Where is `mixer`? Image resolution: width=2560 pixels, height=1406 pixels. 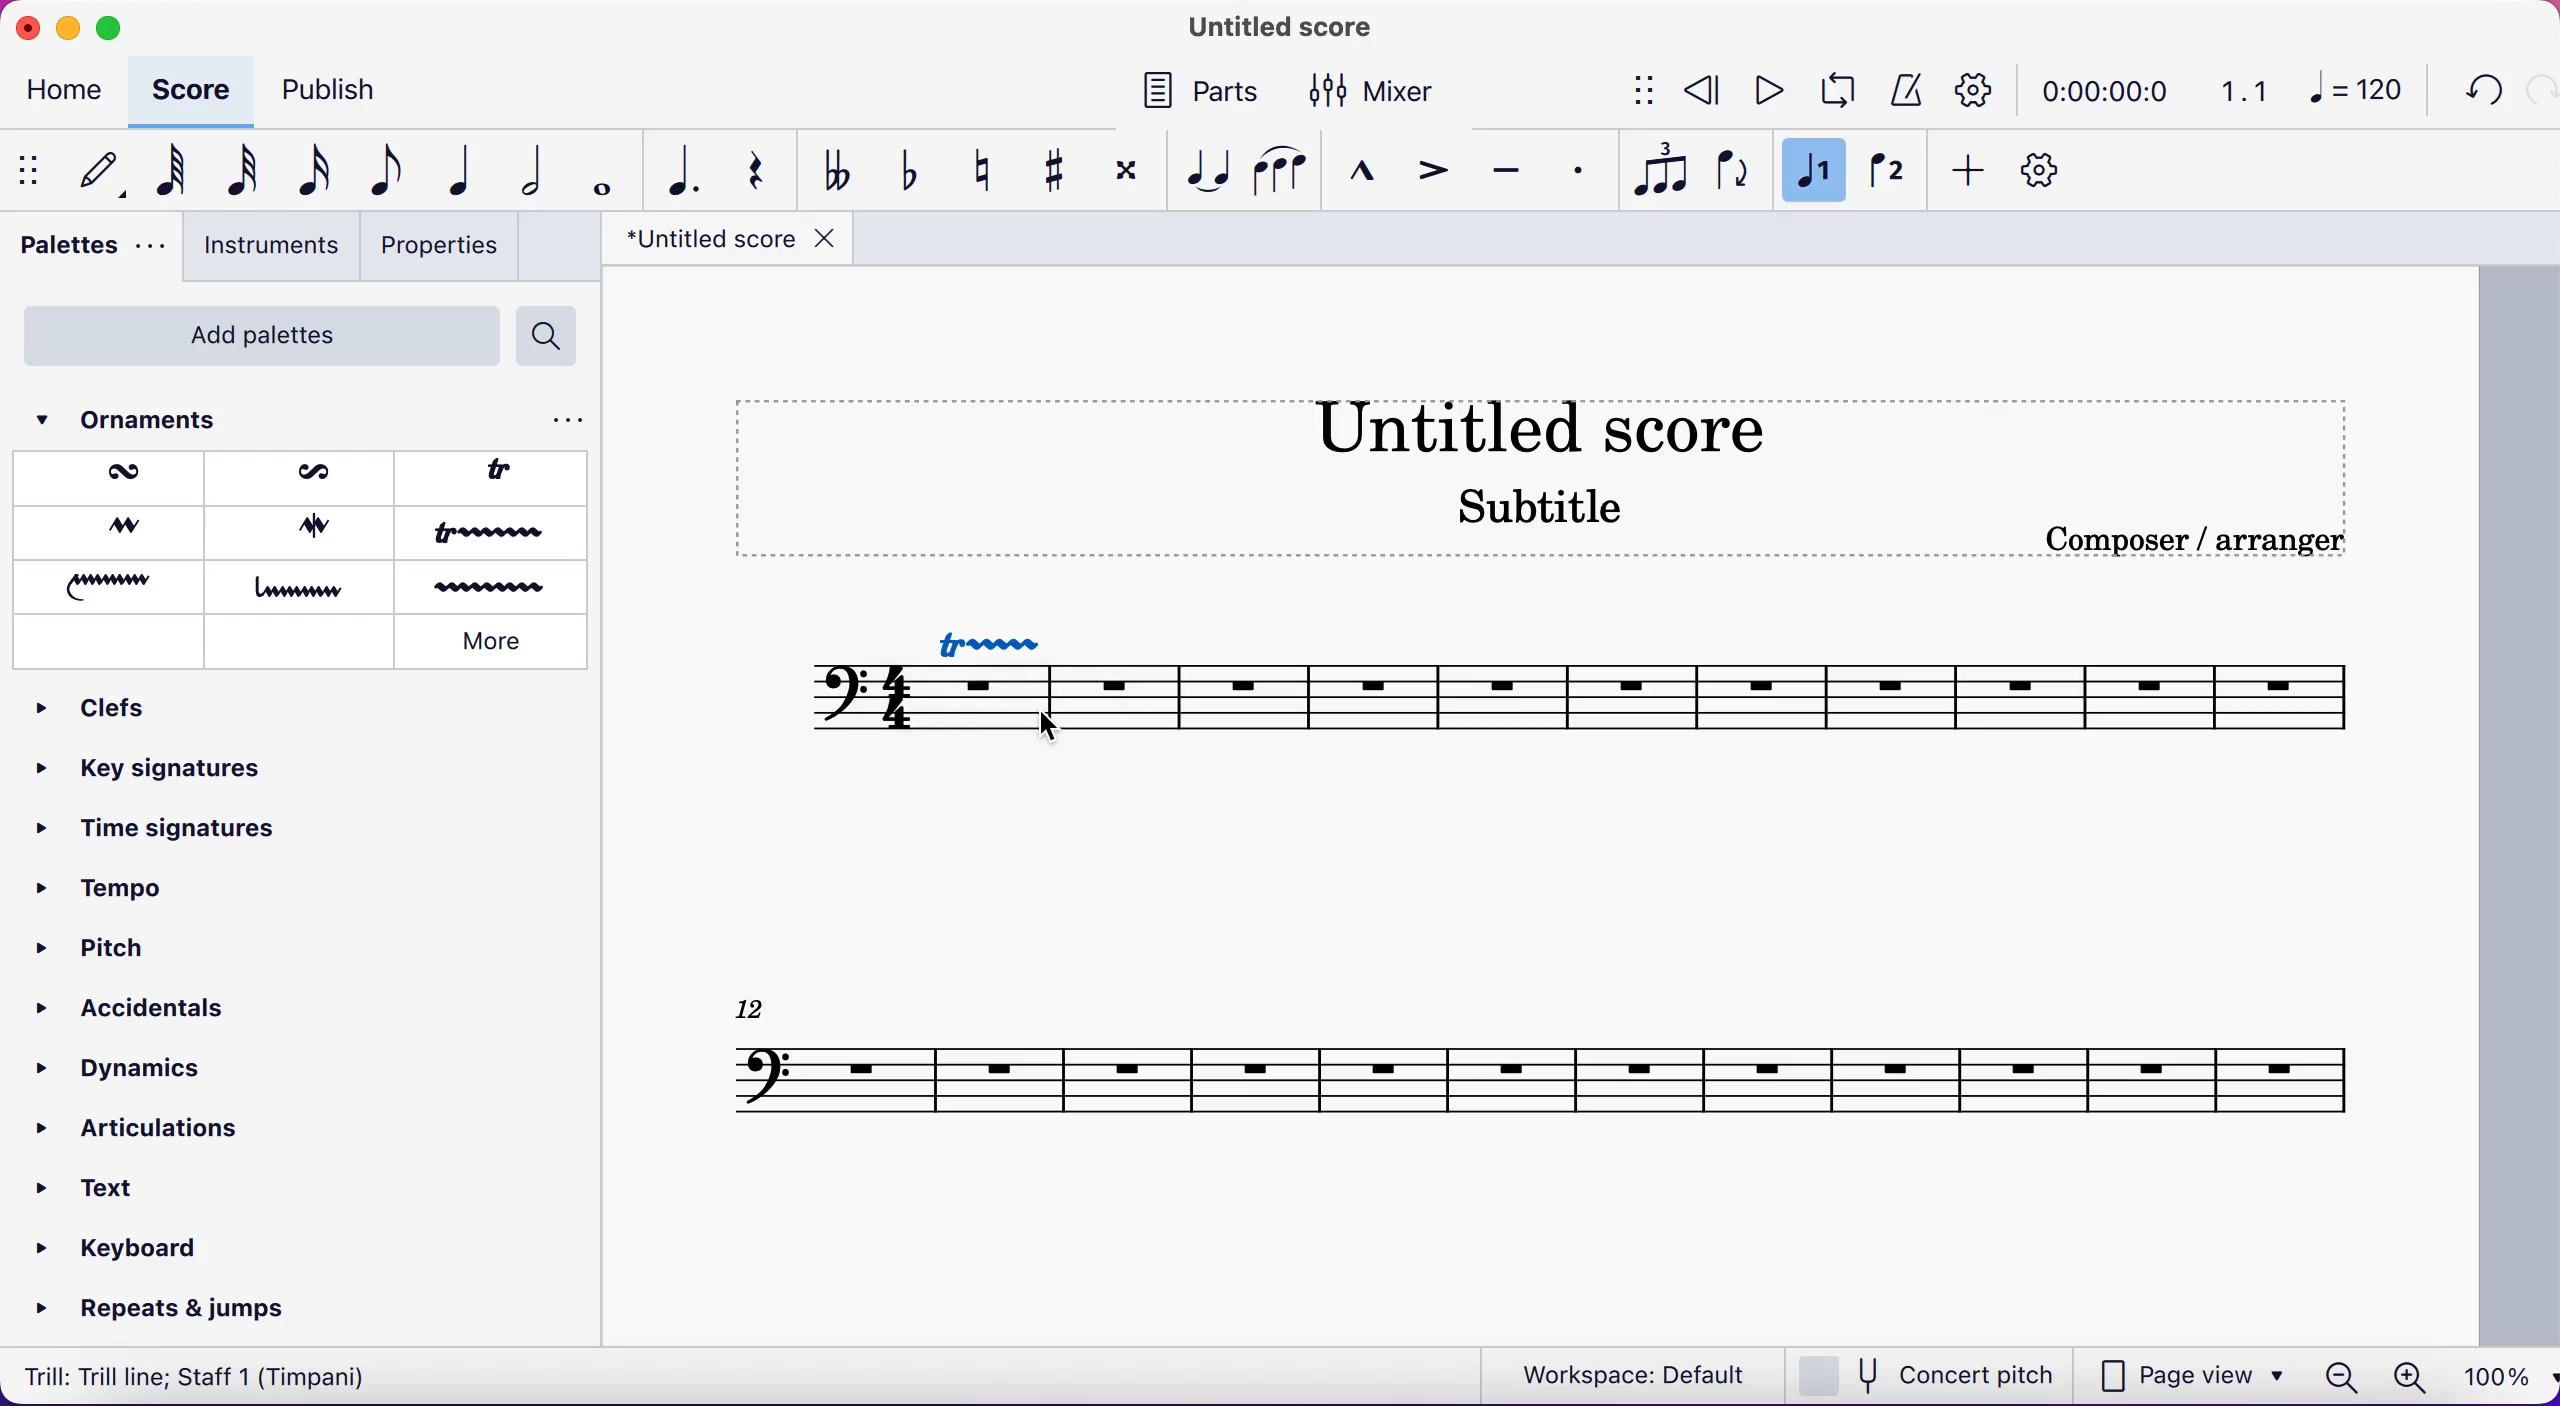
mixer is located at coordinates (1387, 90).